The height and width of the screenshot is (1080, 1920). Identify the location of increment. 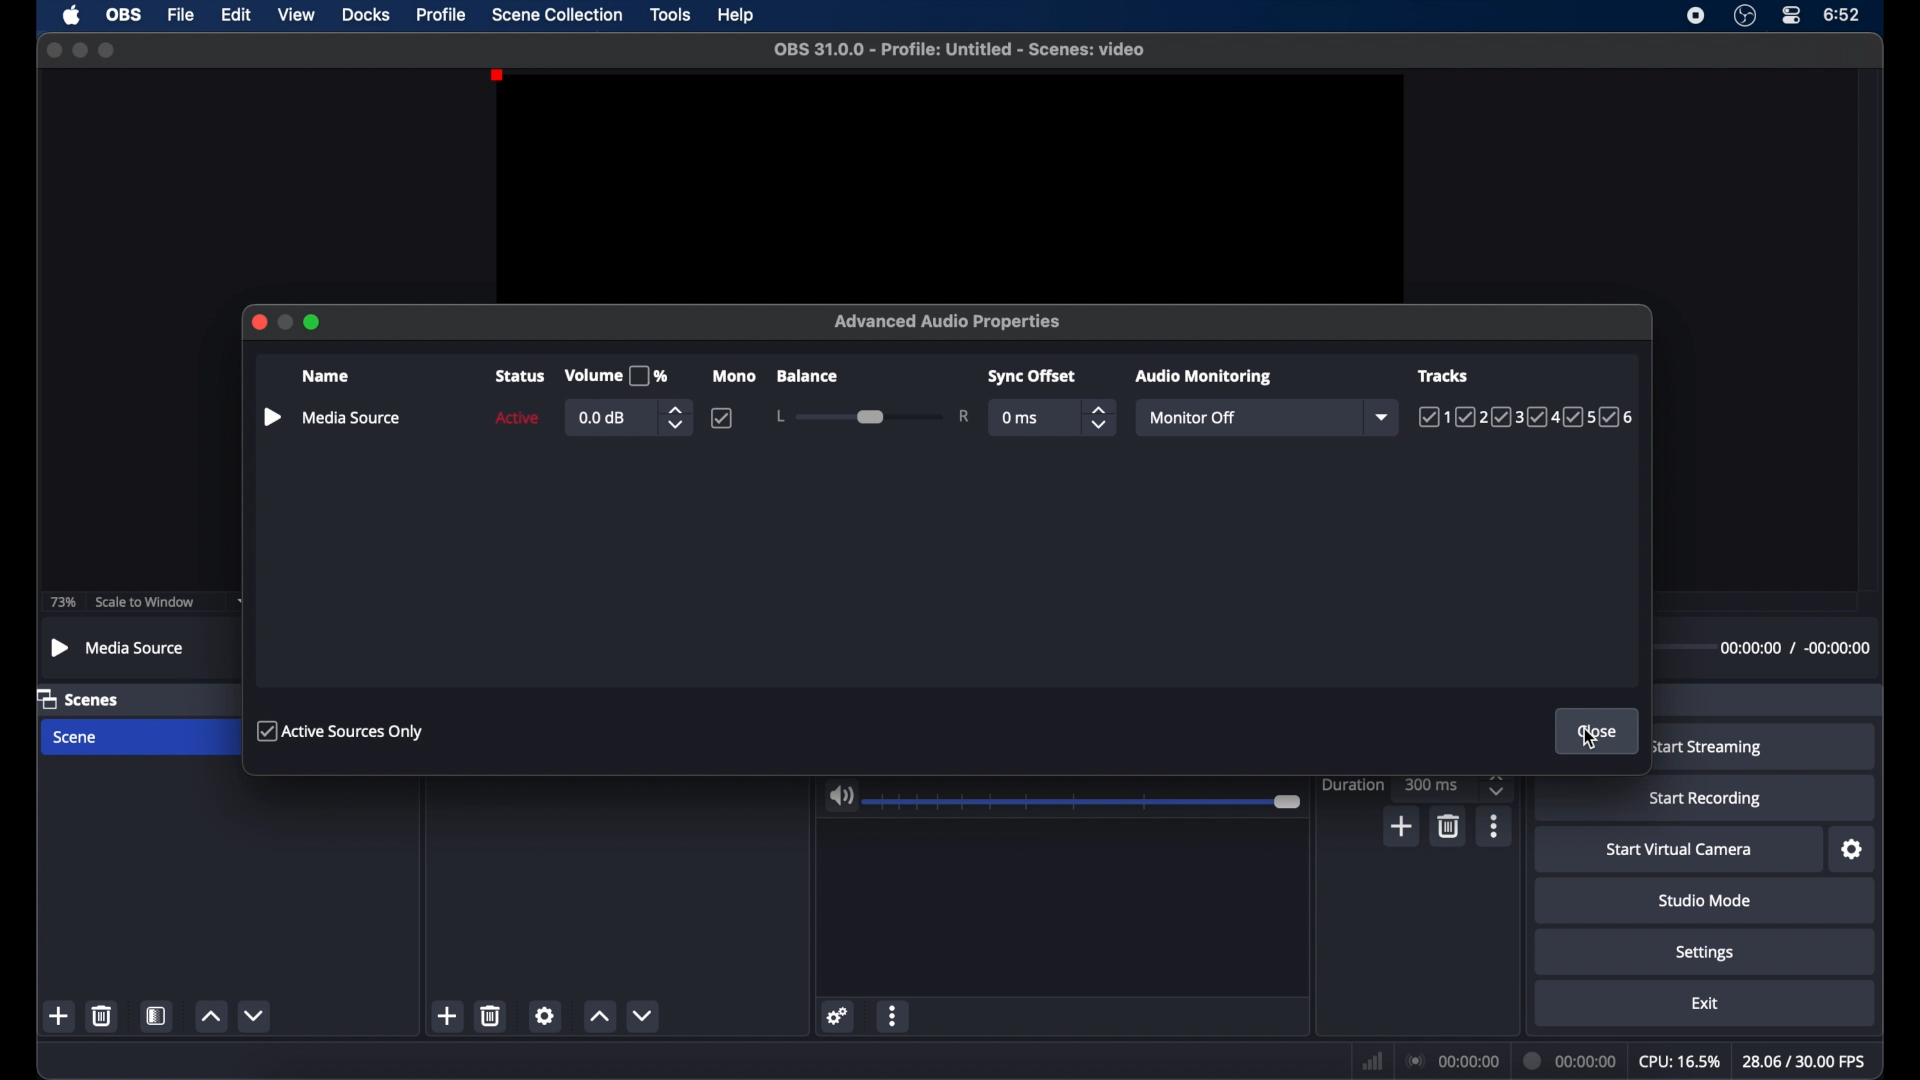
(598, 1015).